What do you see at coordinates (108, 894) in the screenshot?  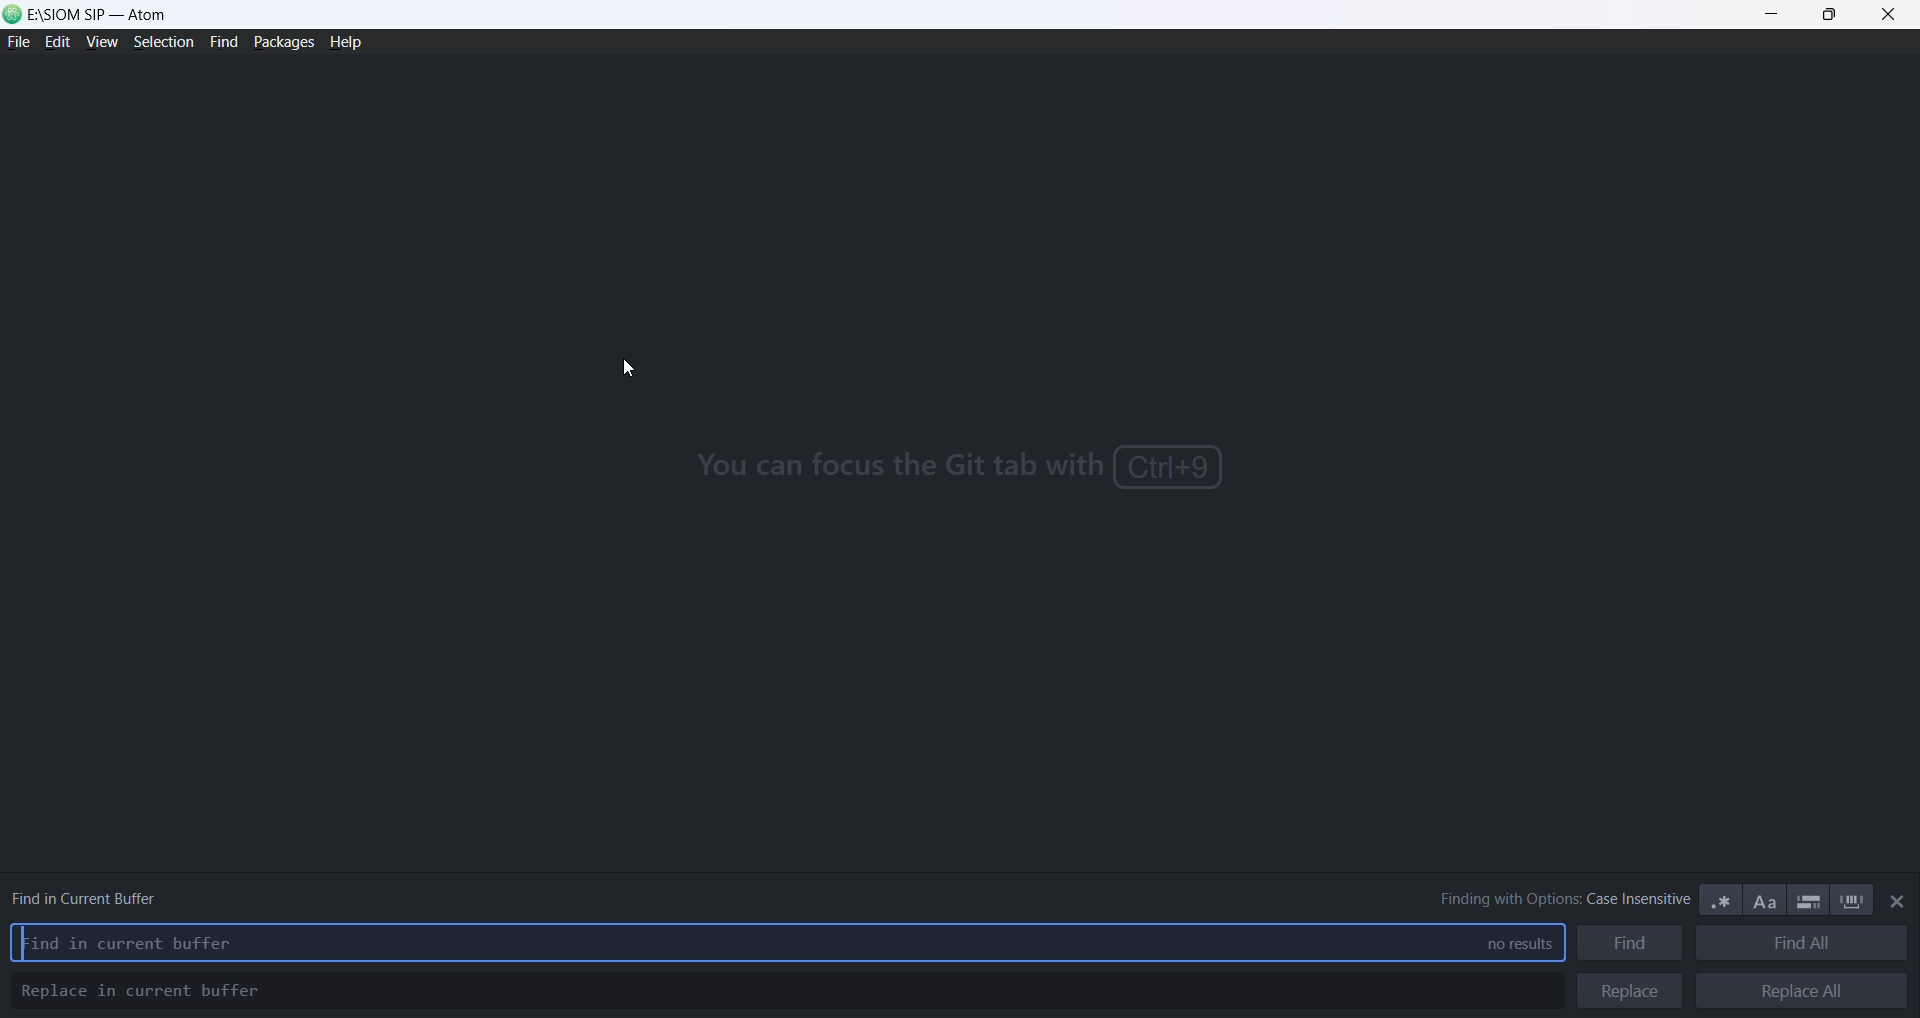 I see `find in current buffer` at bounding box center [108, 894].